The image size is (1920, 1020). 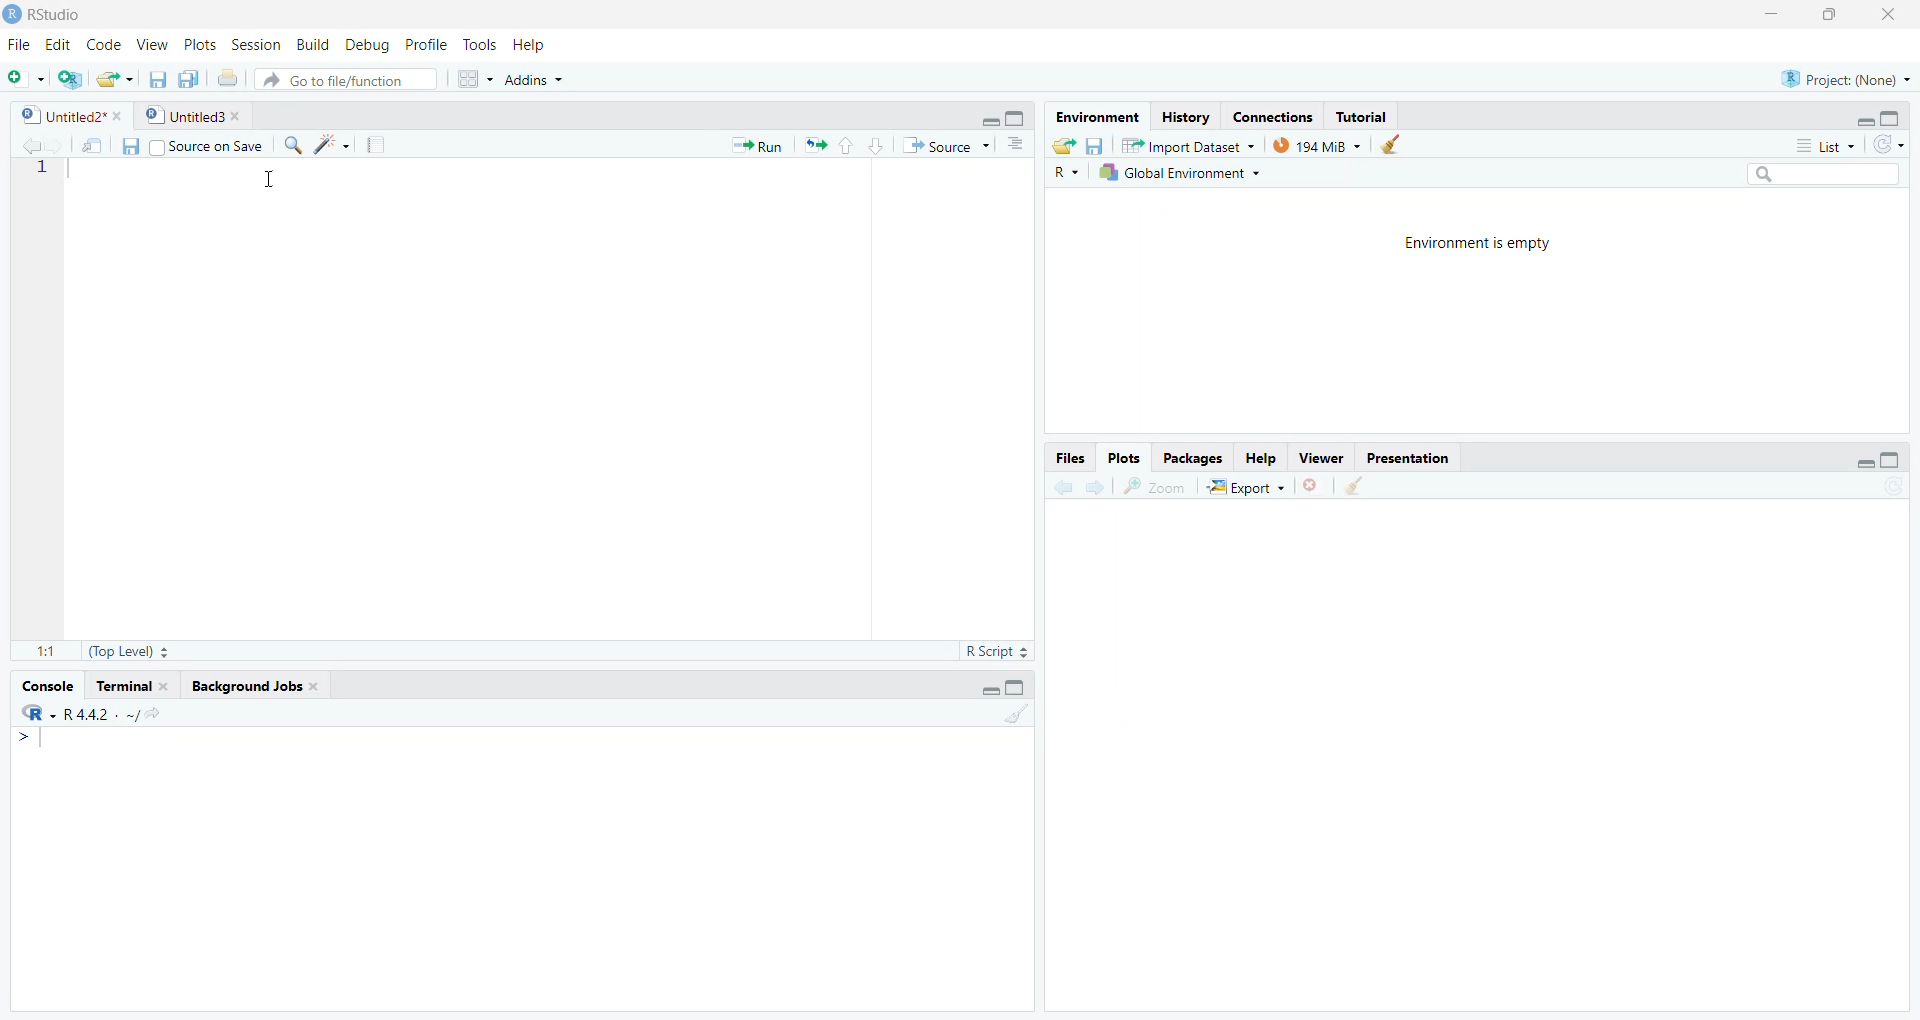 What do you see at coordinates (69, 77) in the screenshot?
I see `create a project` at bounding box center [69, 77].